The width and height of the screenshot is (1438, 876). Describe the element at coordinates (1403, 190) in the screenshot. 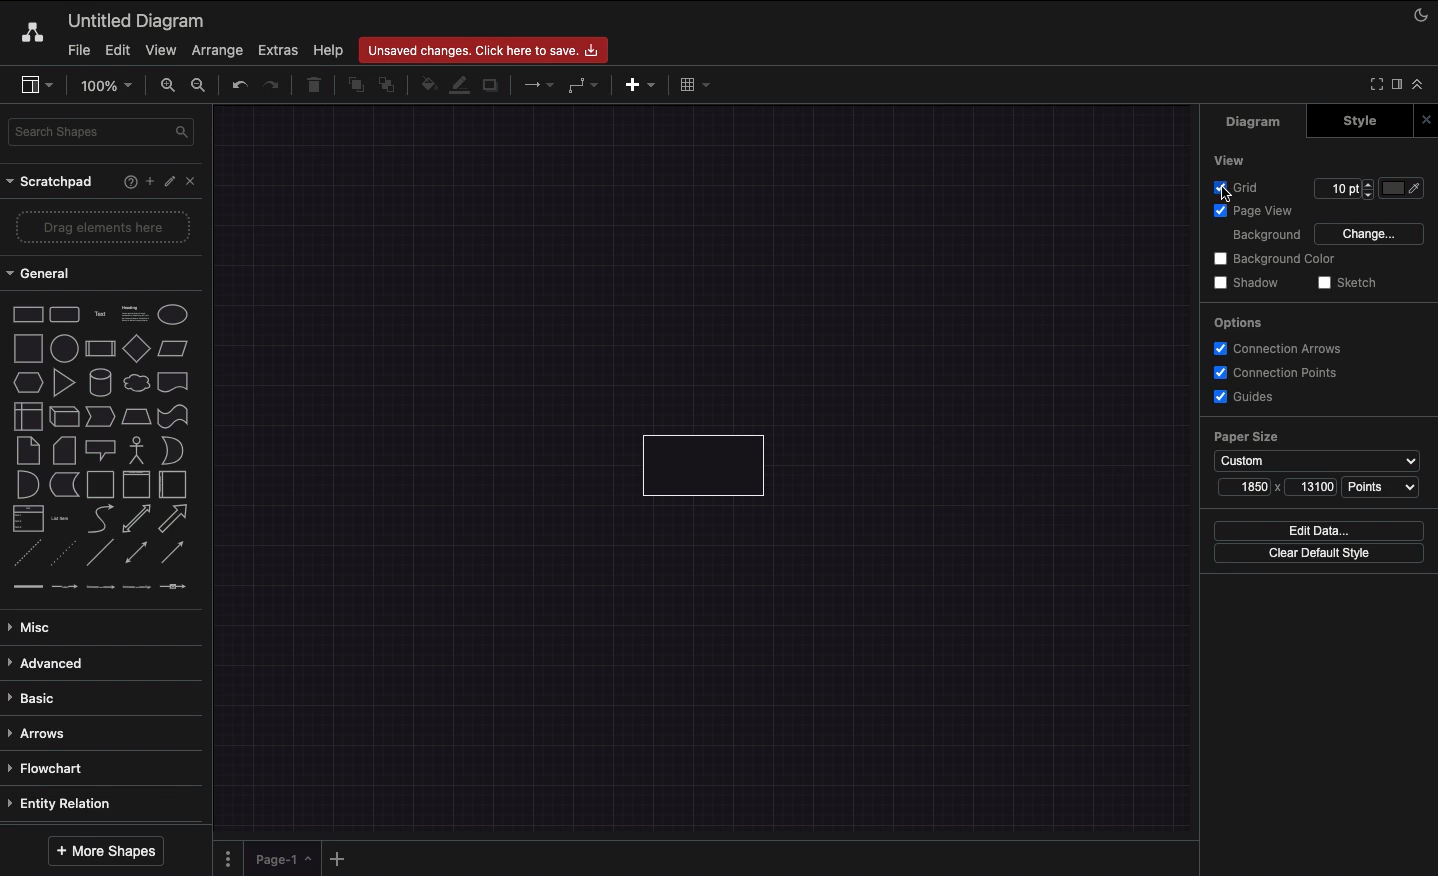

I see `Fill color` at that location.